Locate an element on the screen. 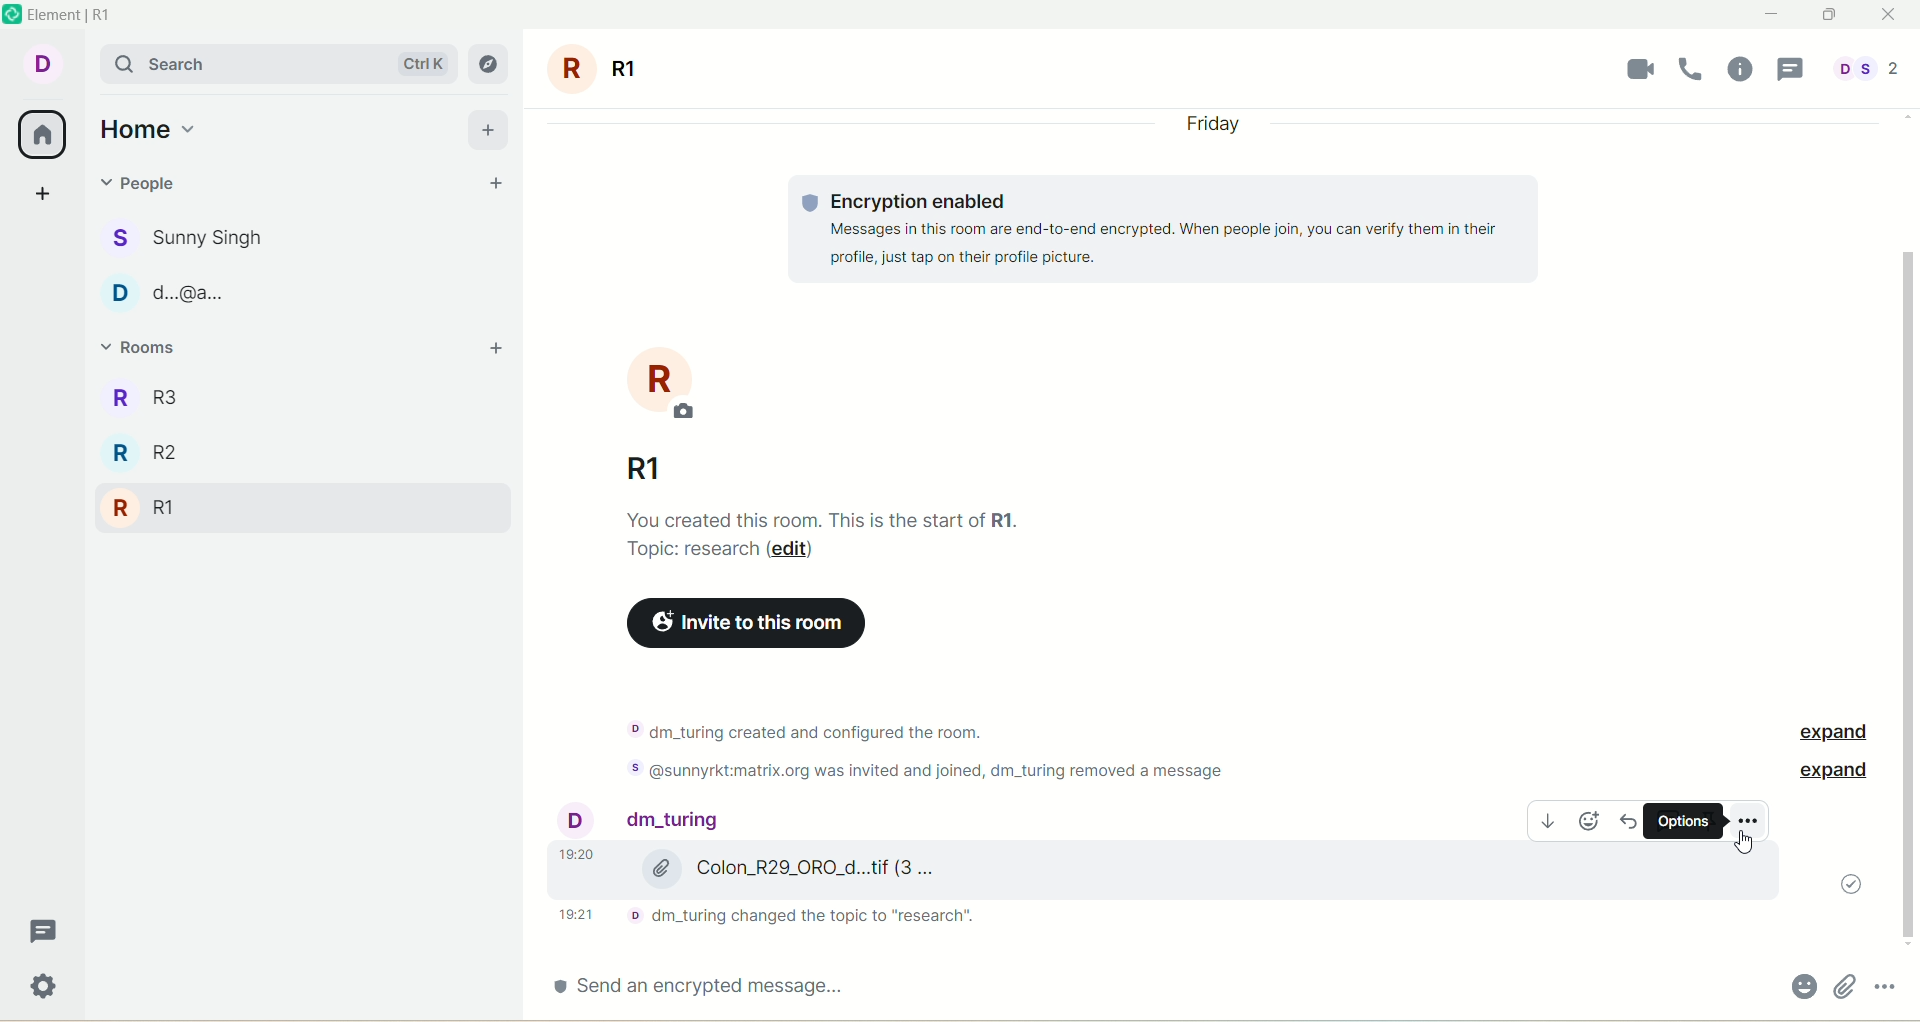  logo is located at coordinates (14, 18).